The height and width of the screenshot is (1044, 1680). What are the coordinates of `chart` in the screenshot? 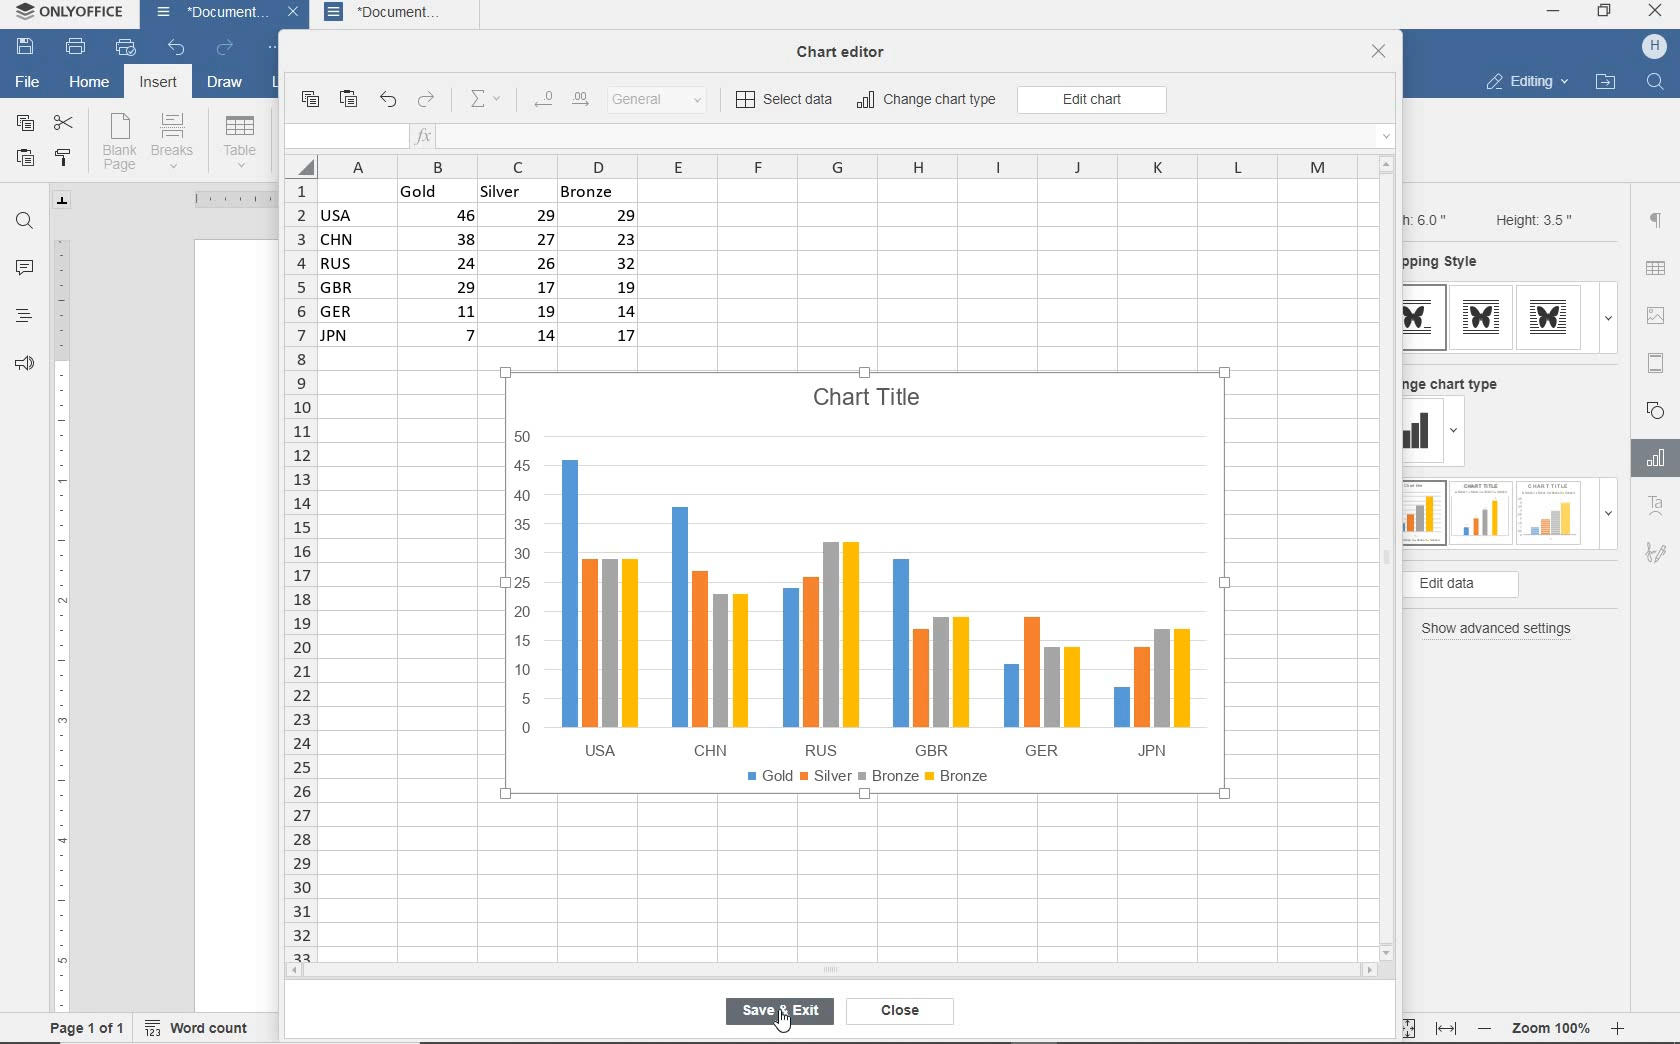 It's located at (856, 587).